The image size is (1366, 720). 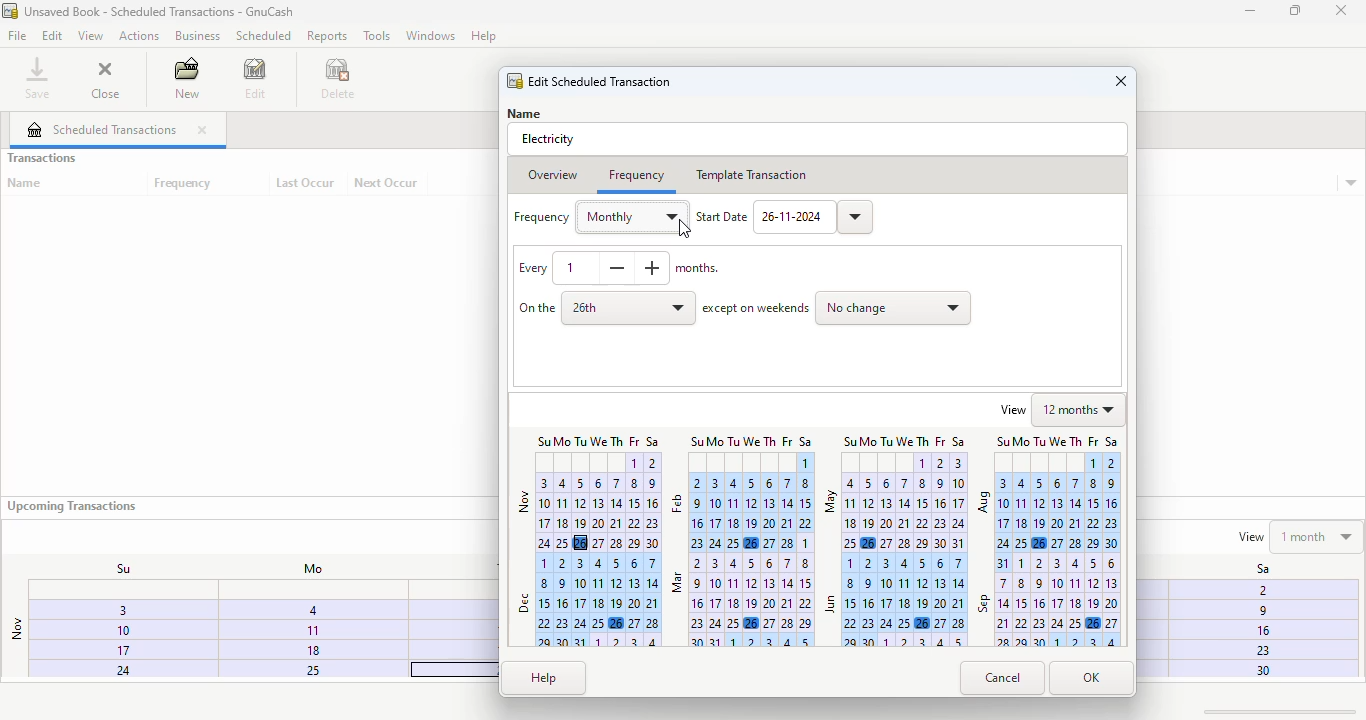 I want to click on August calendar, so click(x=1048, y=492).